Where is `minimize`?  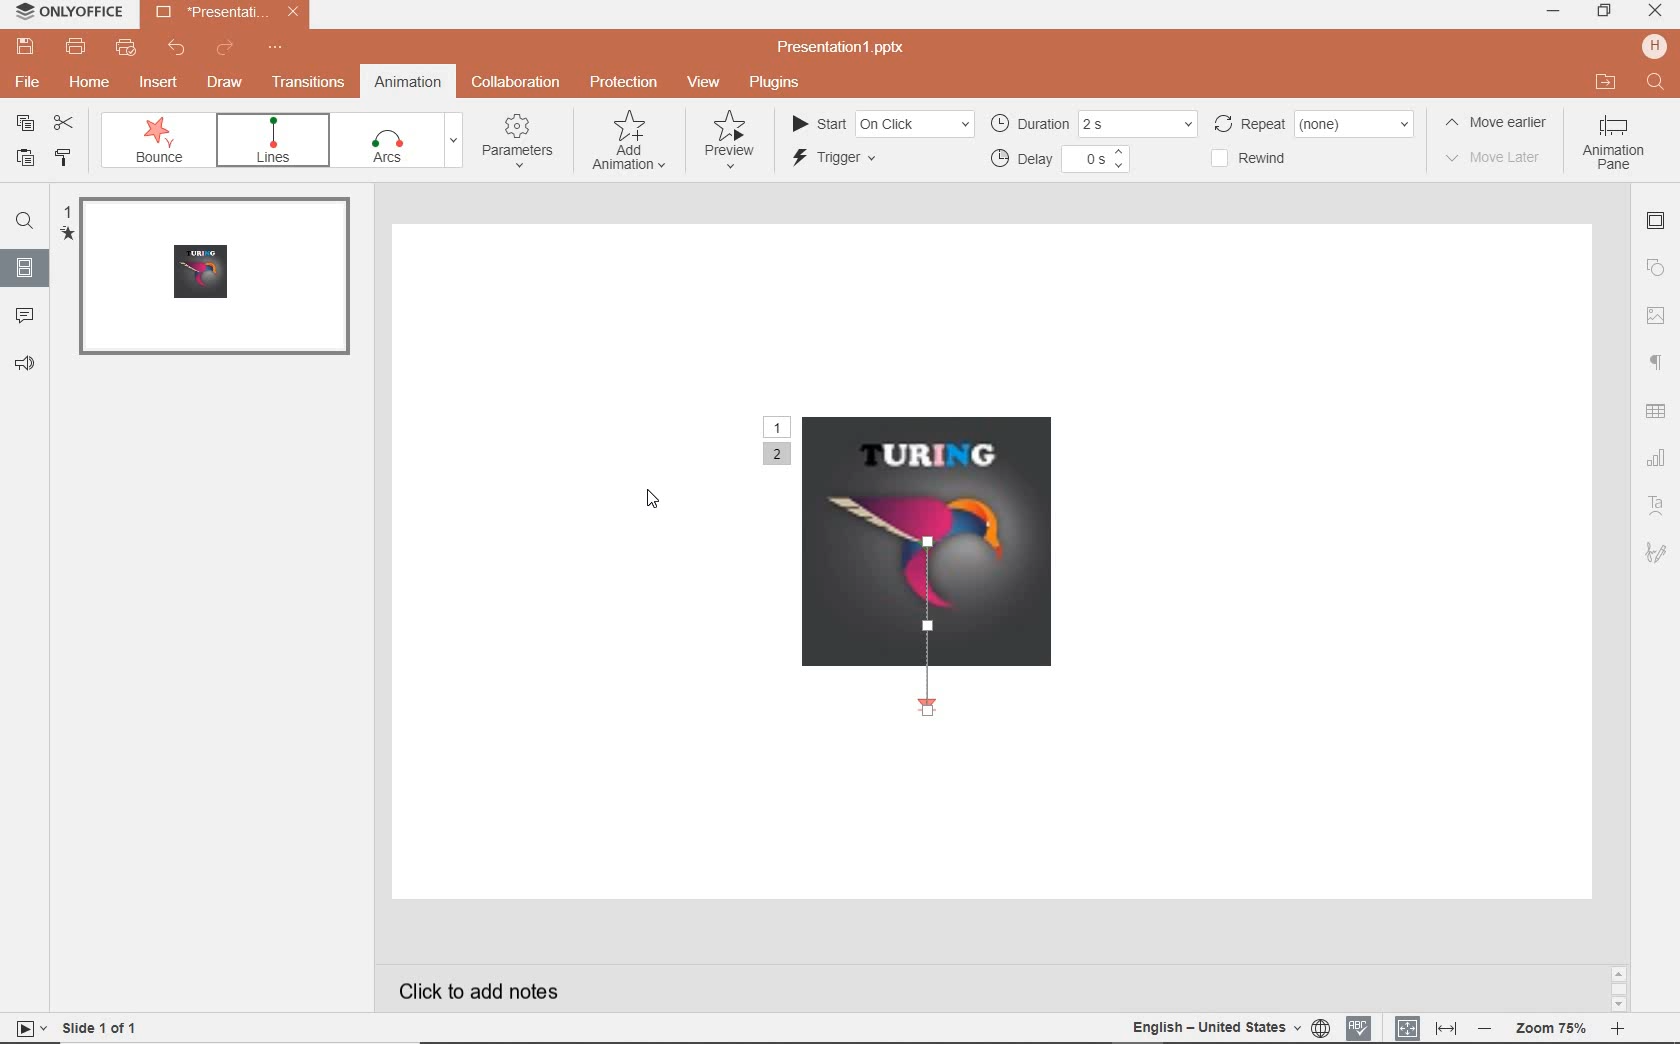
minimize is located at coordinates (1555, 12).